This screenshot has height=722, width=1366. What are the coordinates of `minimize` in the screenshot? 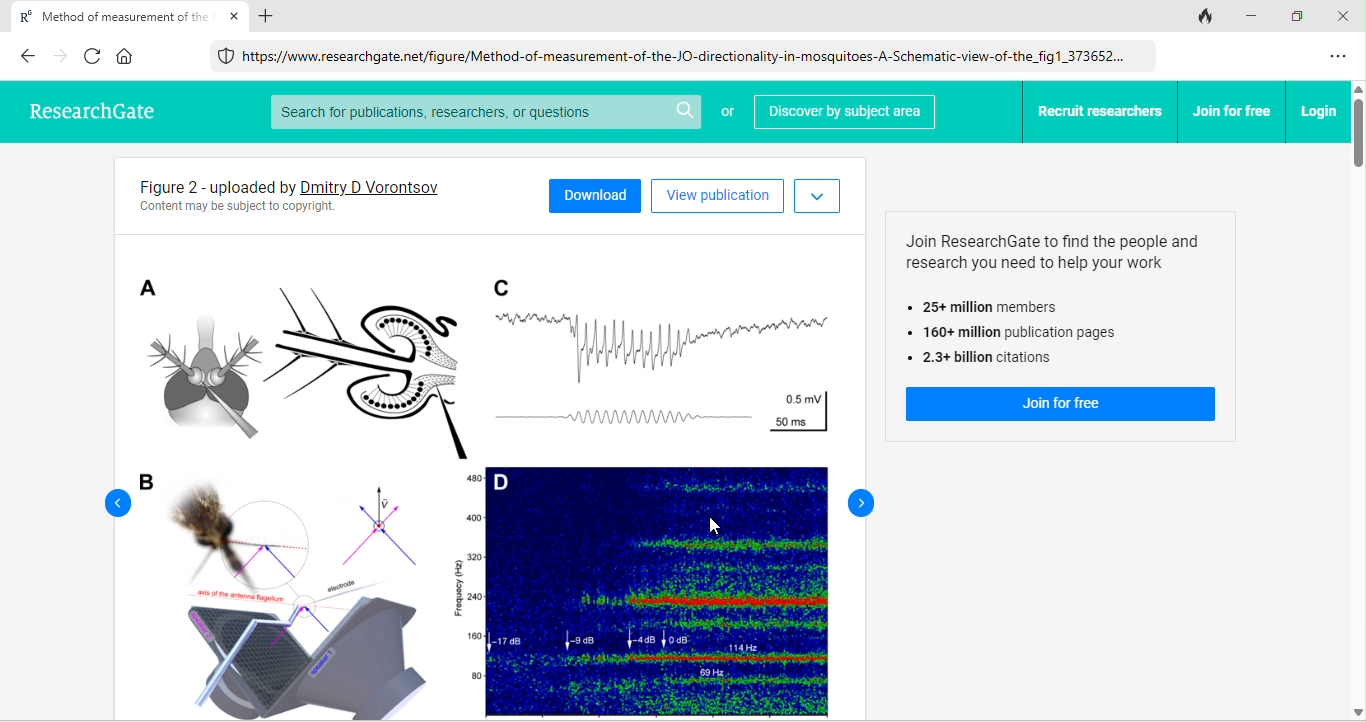 It's located at (1255, 15).